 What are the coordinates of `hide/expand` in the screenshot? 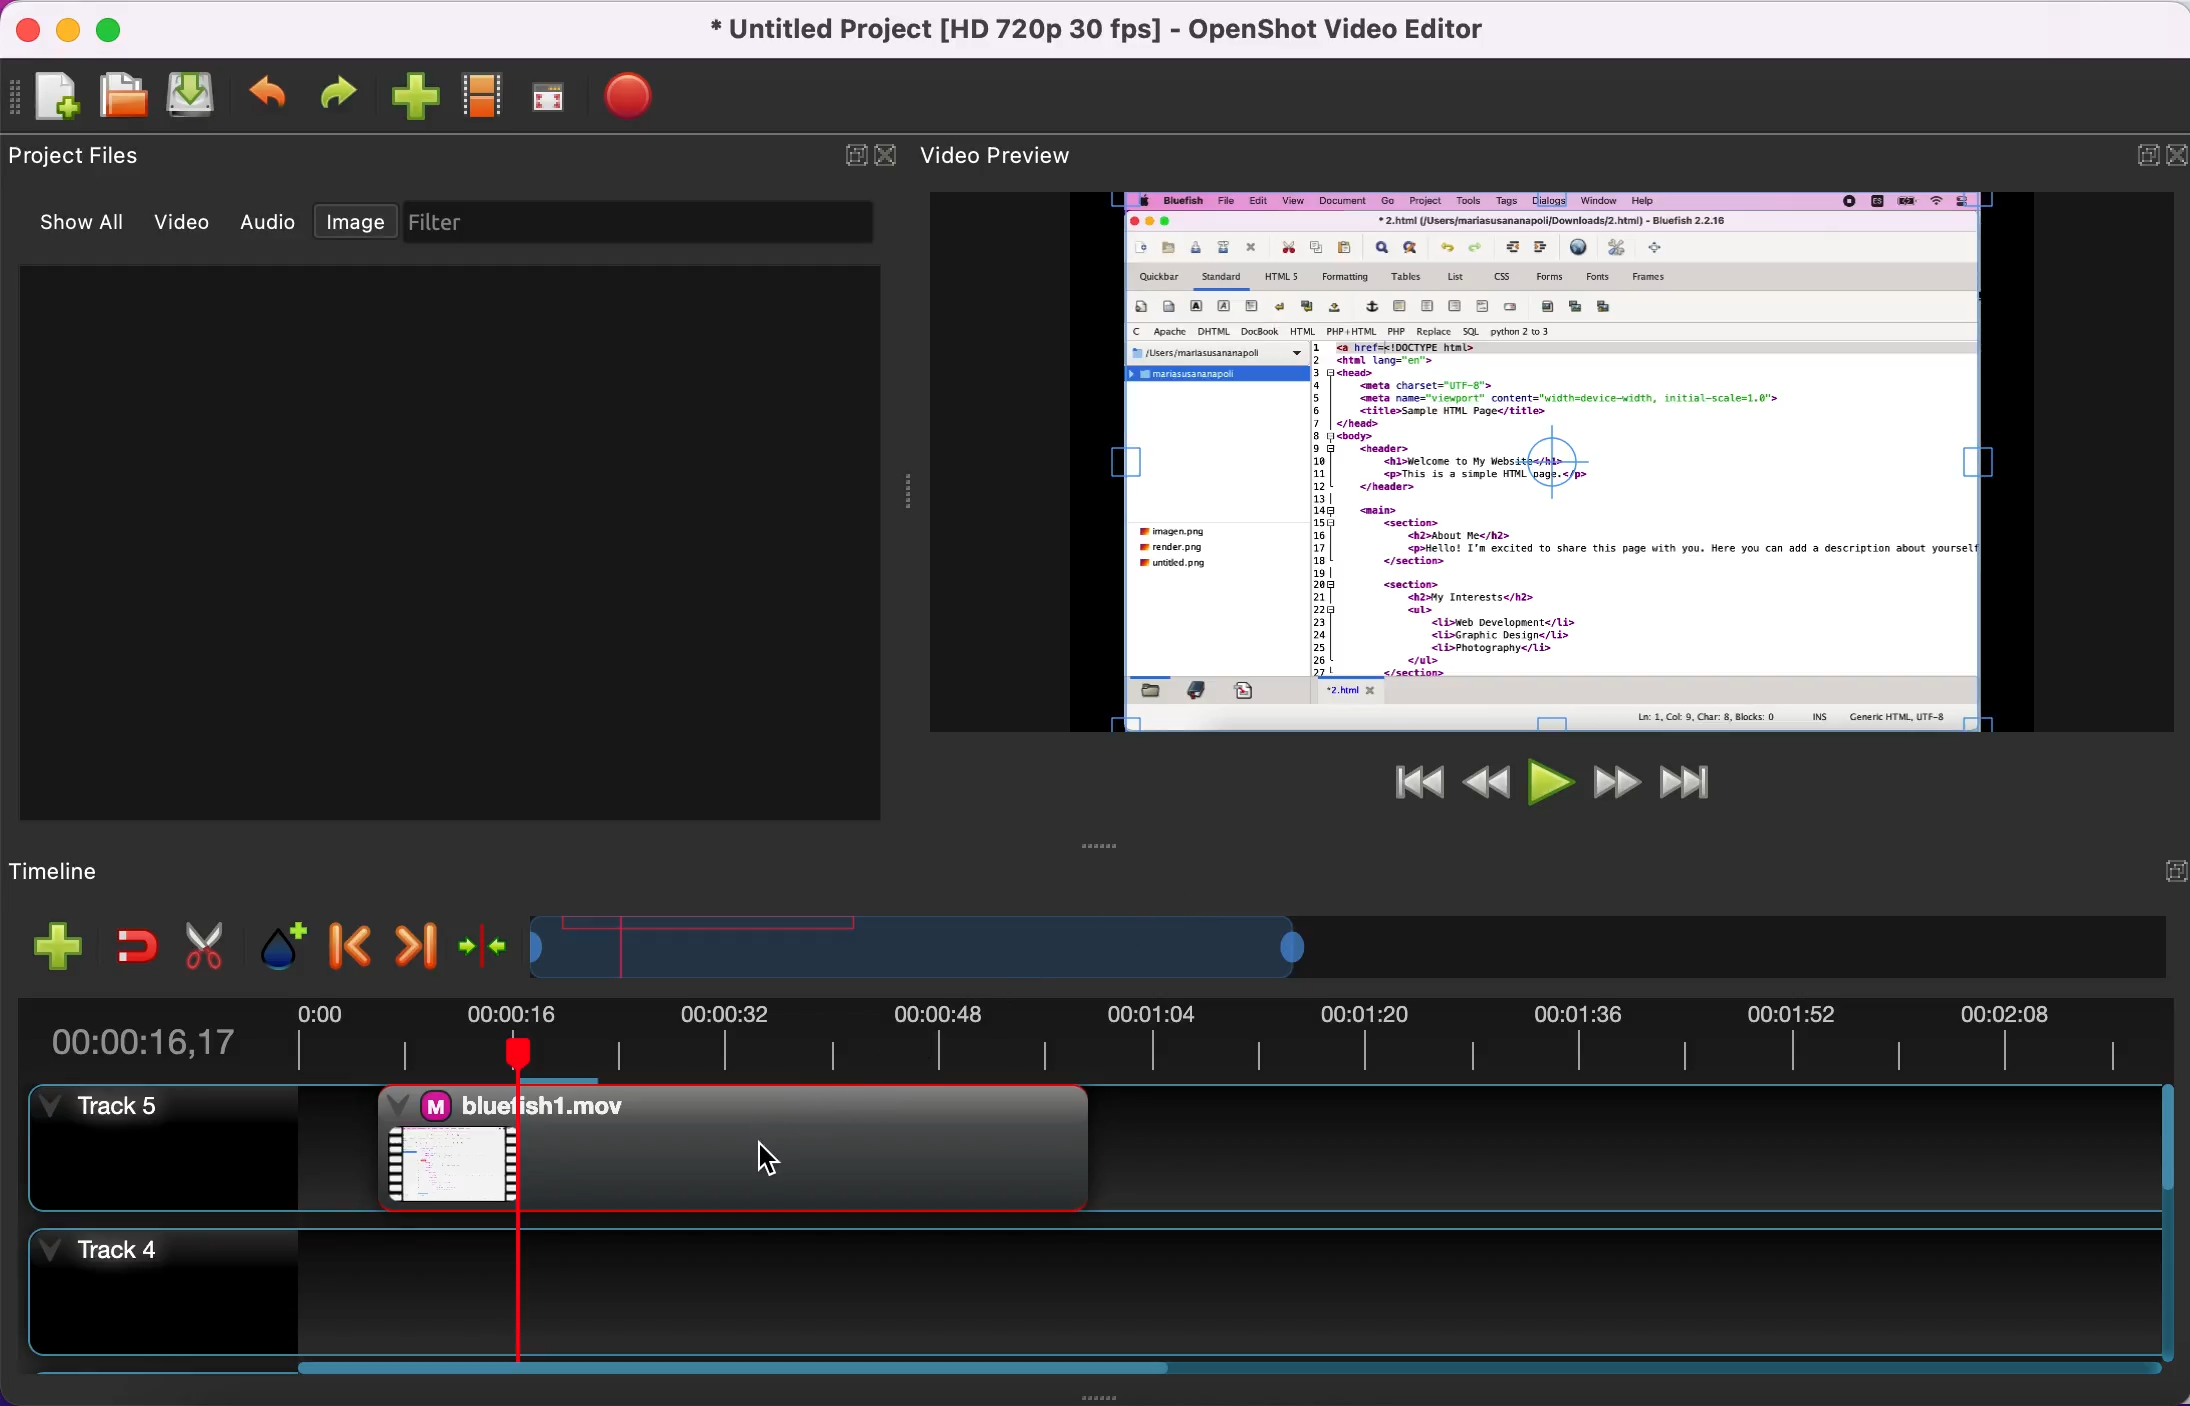 It's located at (2161, 873).